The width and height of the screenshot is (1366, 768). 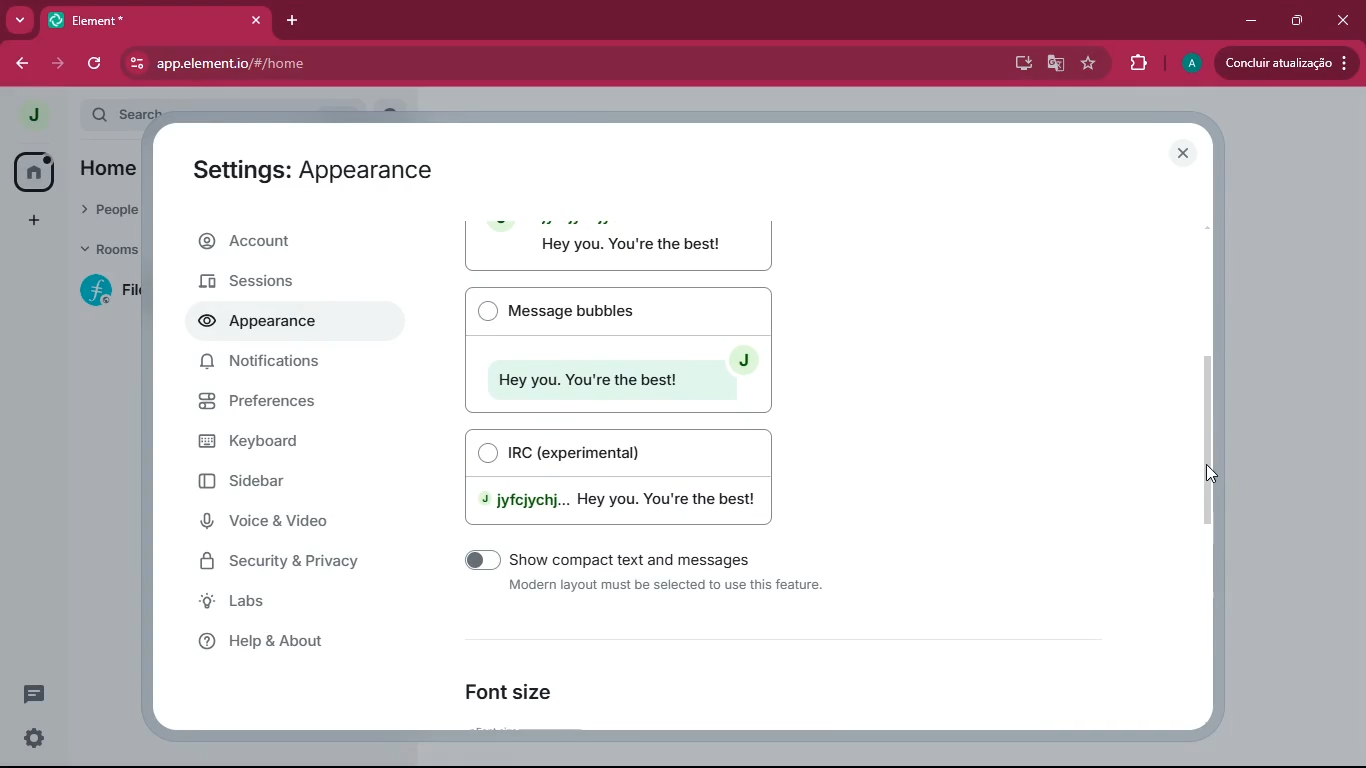 I want to click on Message bubbles, so click(x=618, y=349).